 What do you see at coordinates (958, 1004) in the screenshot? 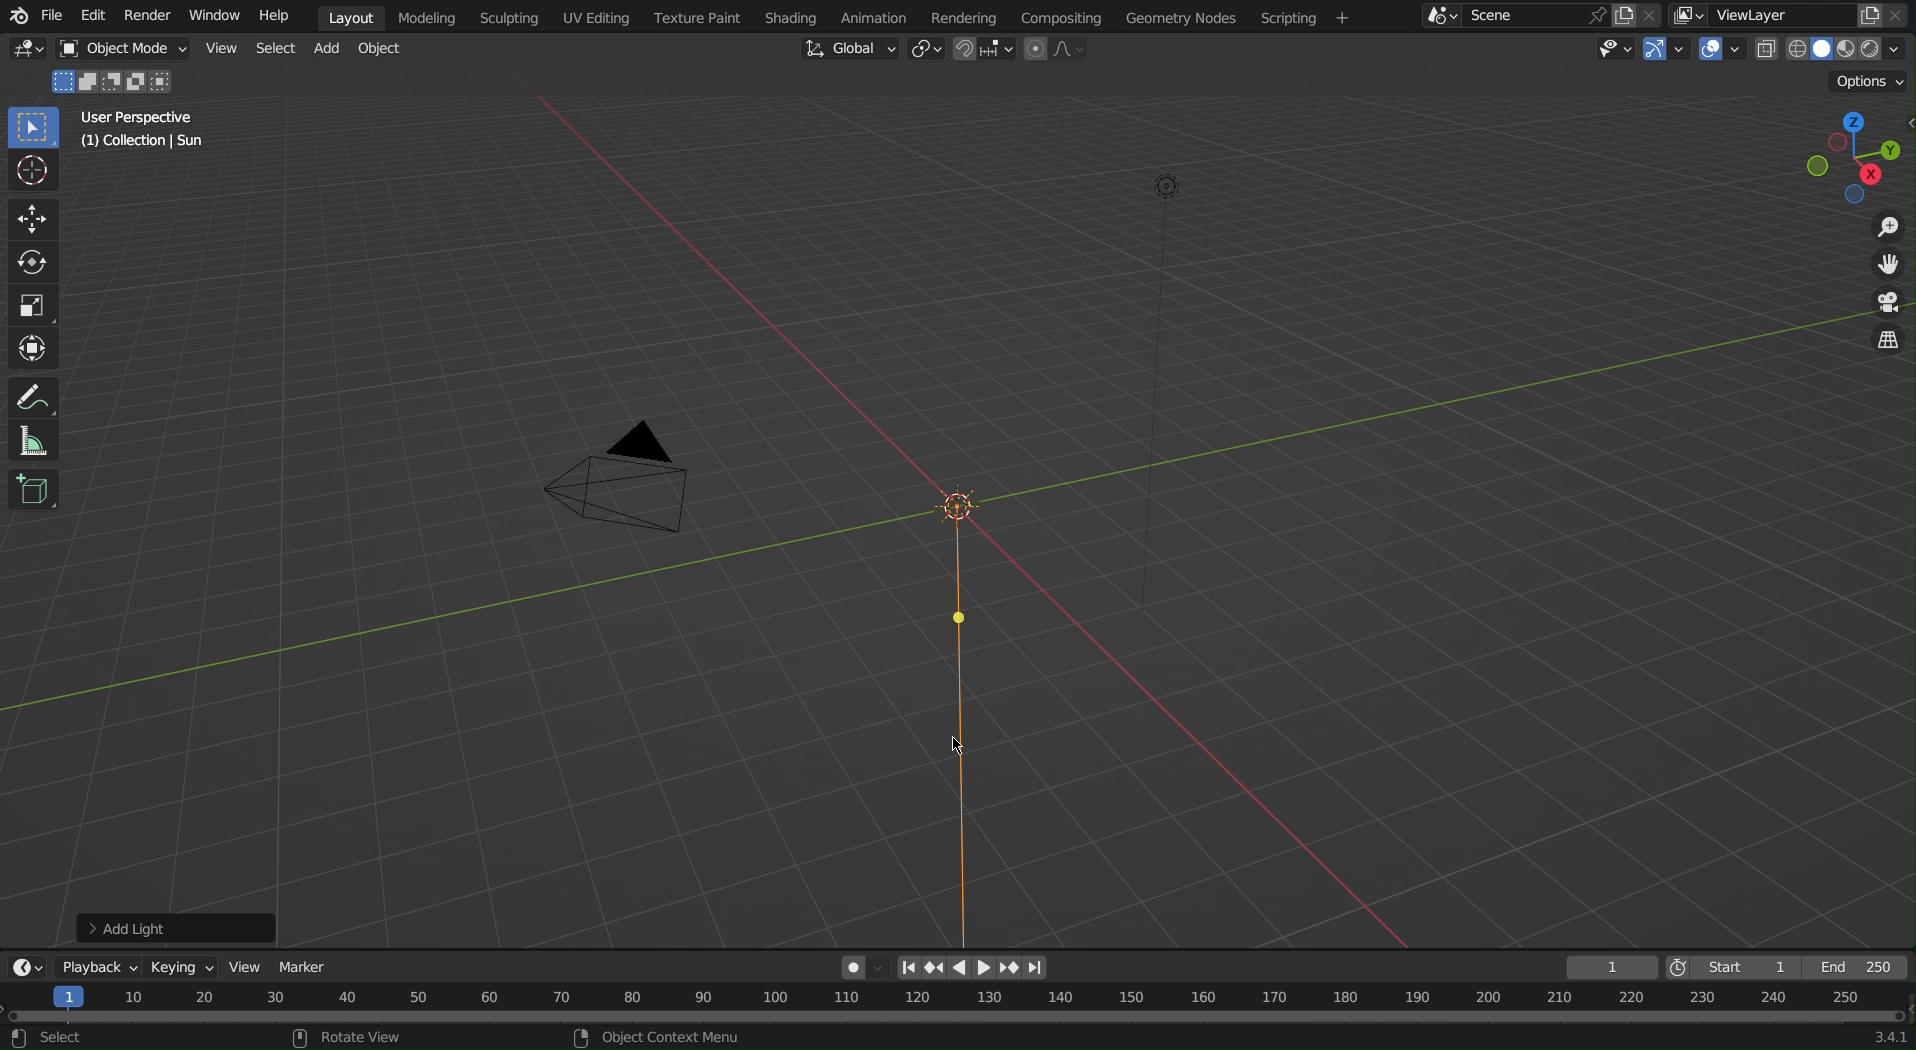
I see `Timeline` at bounding box center [958, 1004].